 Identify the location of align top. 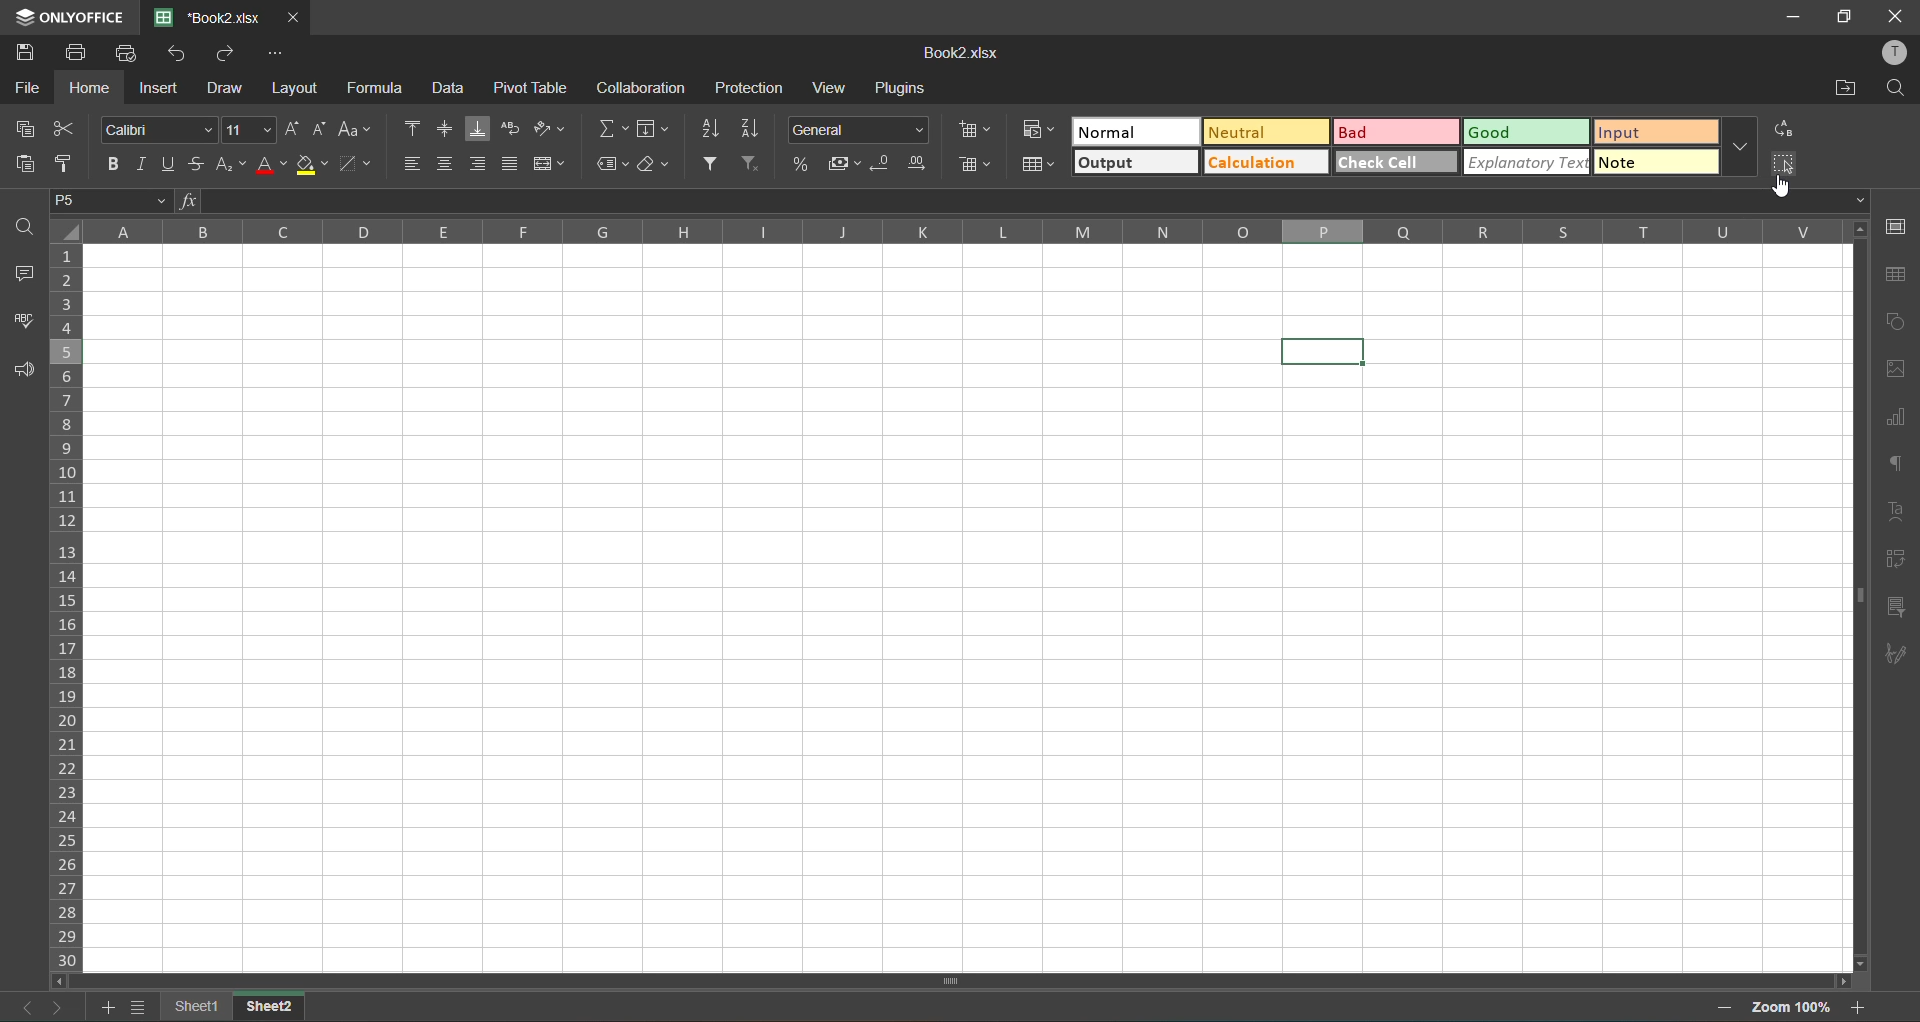
(414, 126).